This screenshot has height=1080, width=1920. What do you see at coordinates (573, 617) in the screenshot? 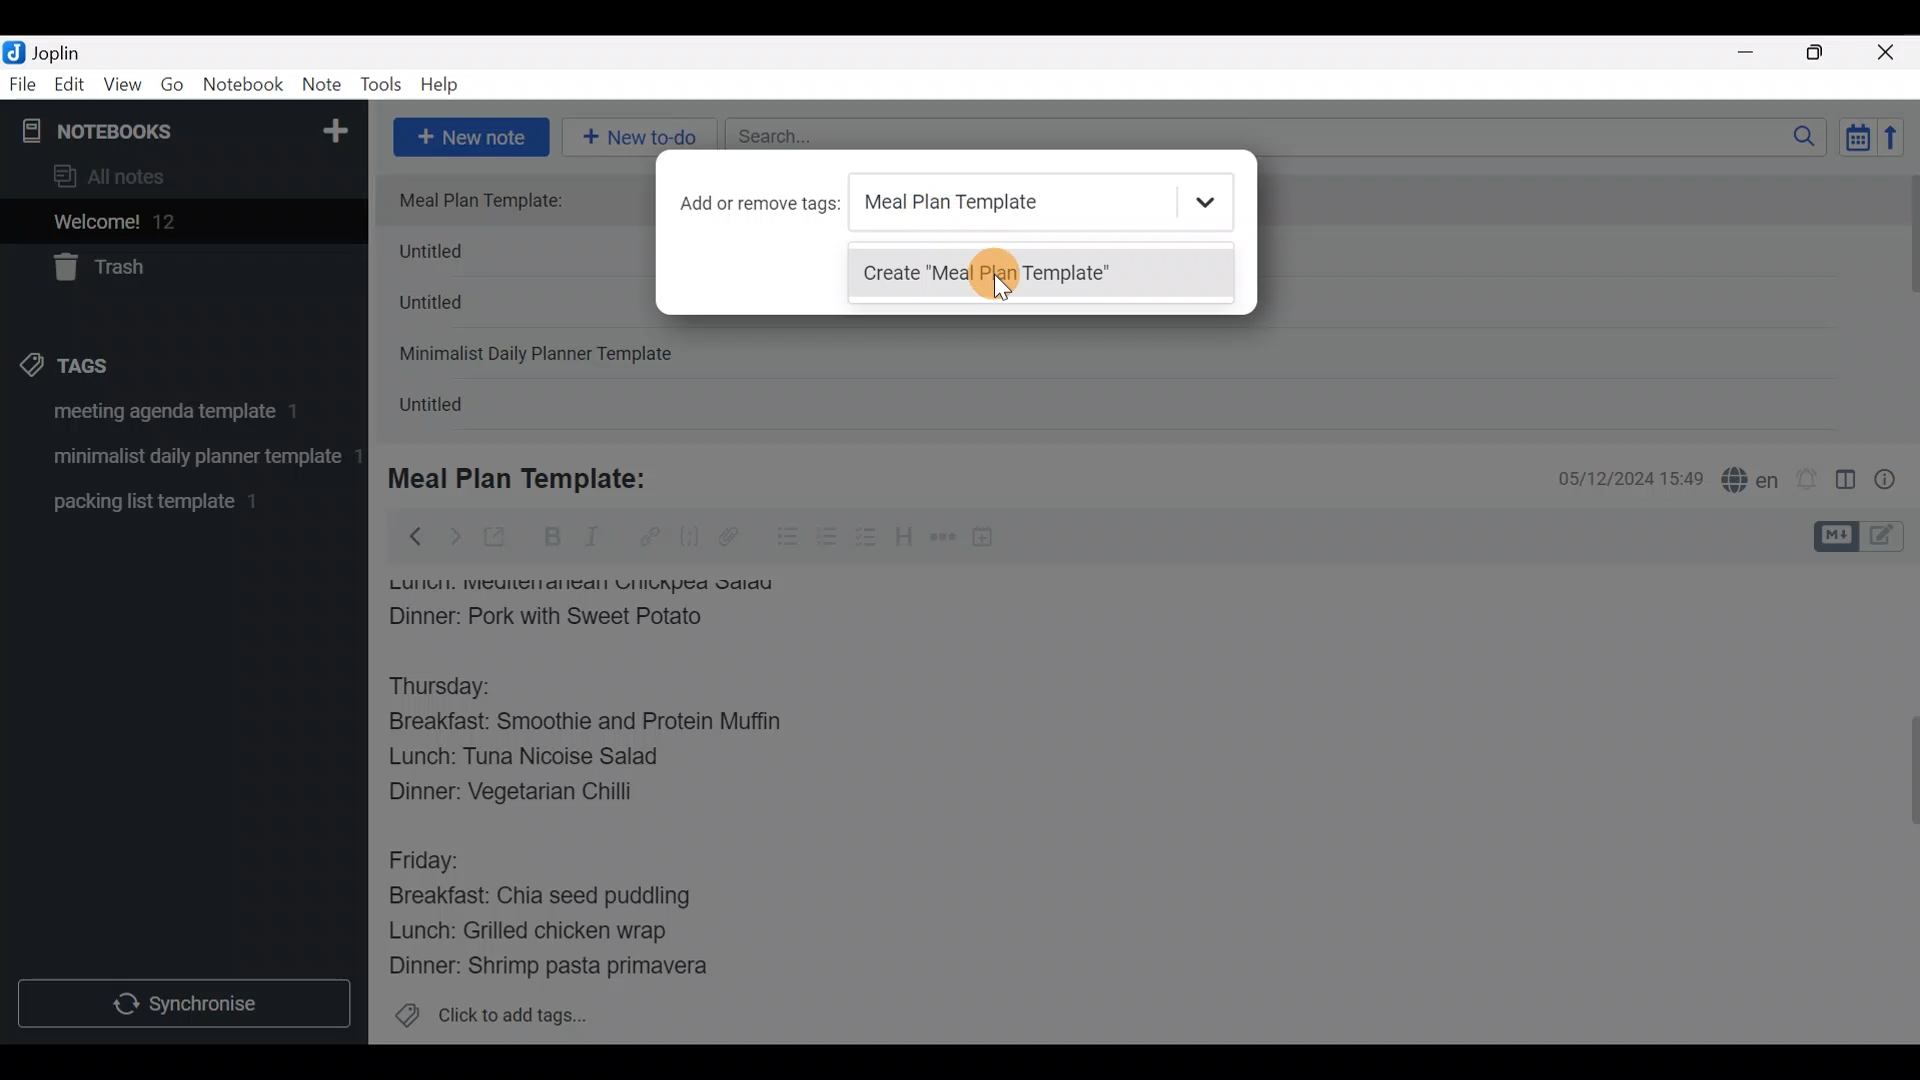
I see `Dinner: Pork with Sweet Potato` at bounding box center [573, 617].